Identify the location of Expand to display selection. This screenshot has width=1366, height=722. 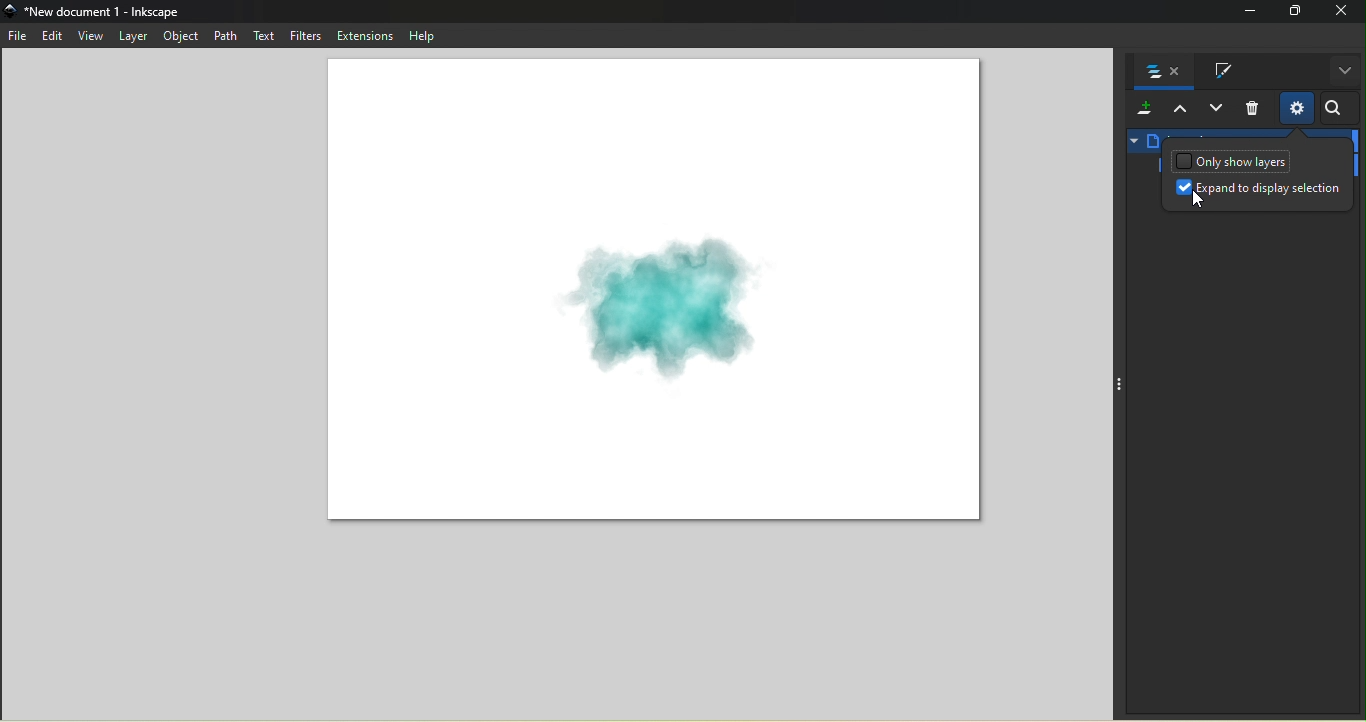
(1259, 194).